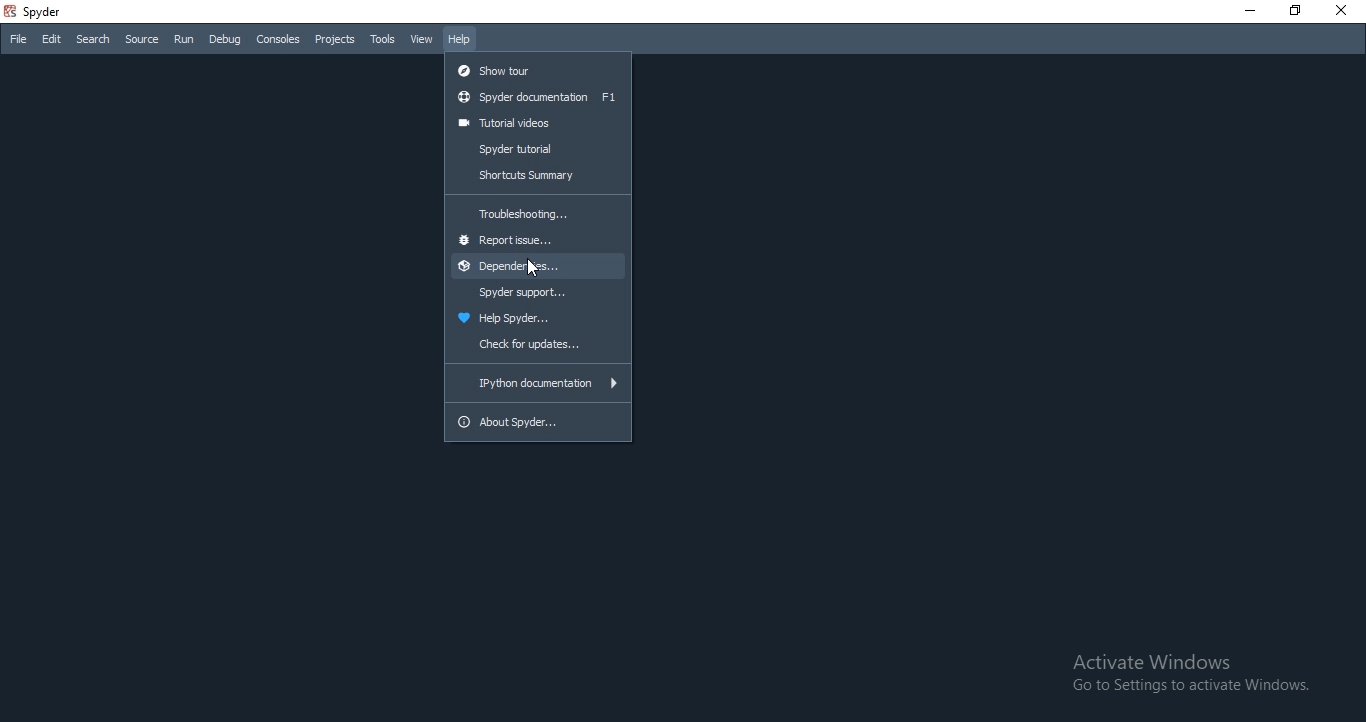 The height and width of the screenshot is (722, 1366). Describe the element at coordinates (422, 41) in the screenshot. I see `View` at that location.